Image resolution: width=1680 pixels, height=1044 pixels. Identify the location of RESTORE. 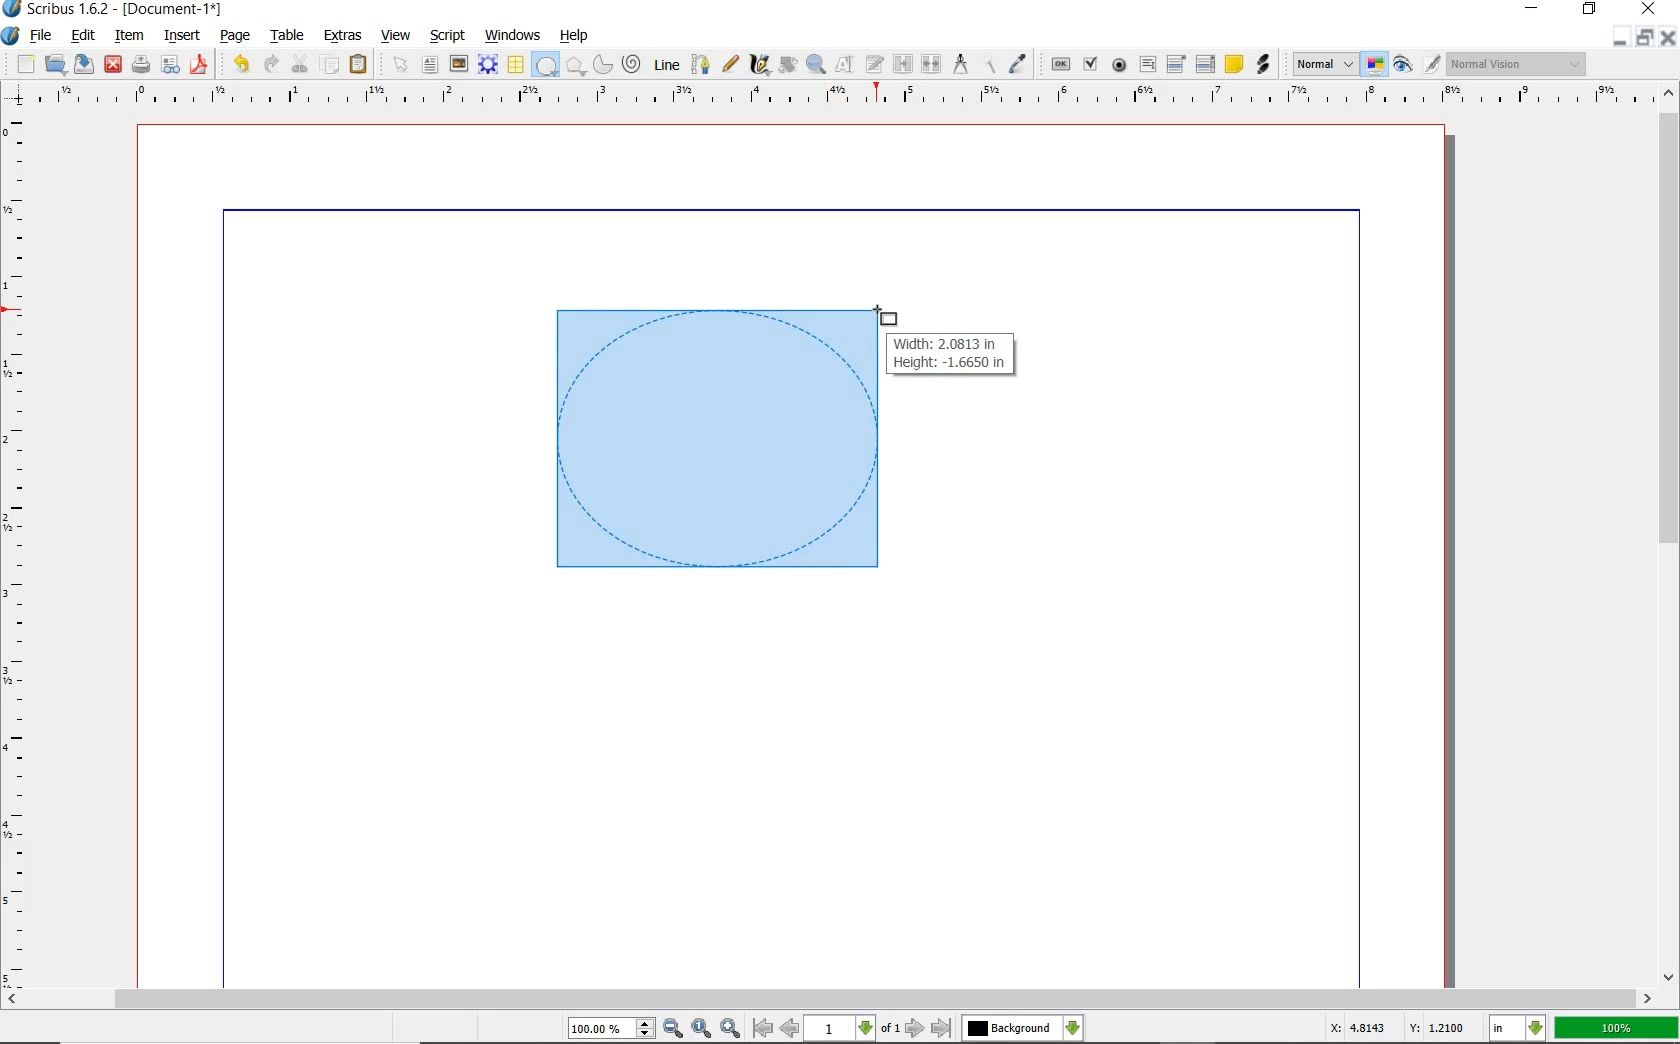
(1645, 38).